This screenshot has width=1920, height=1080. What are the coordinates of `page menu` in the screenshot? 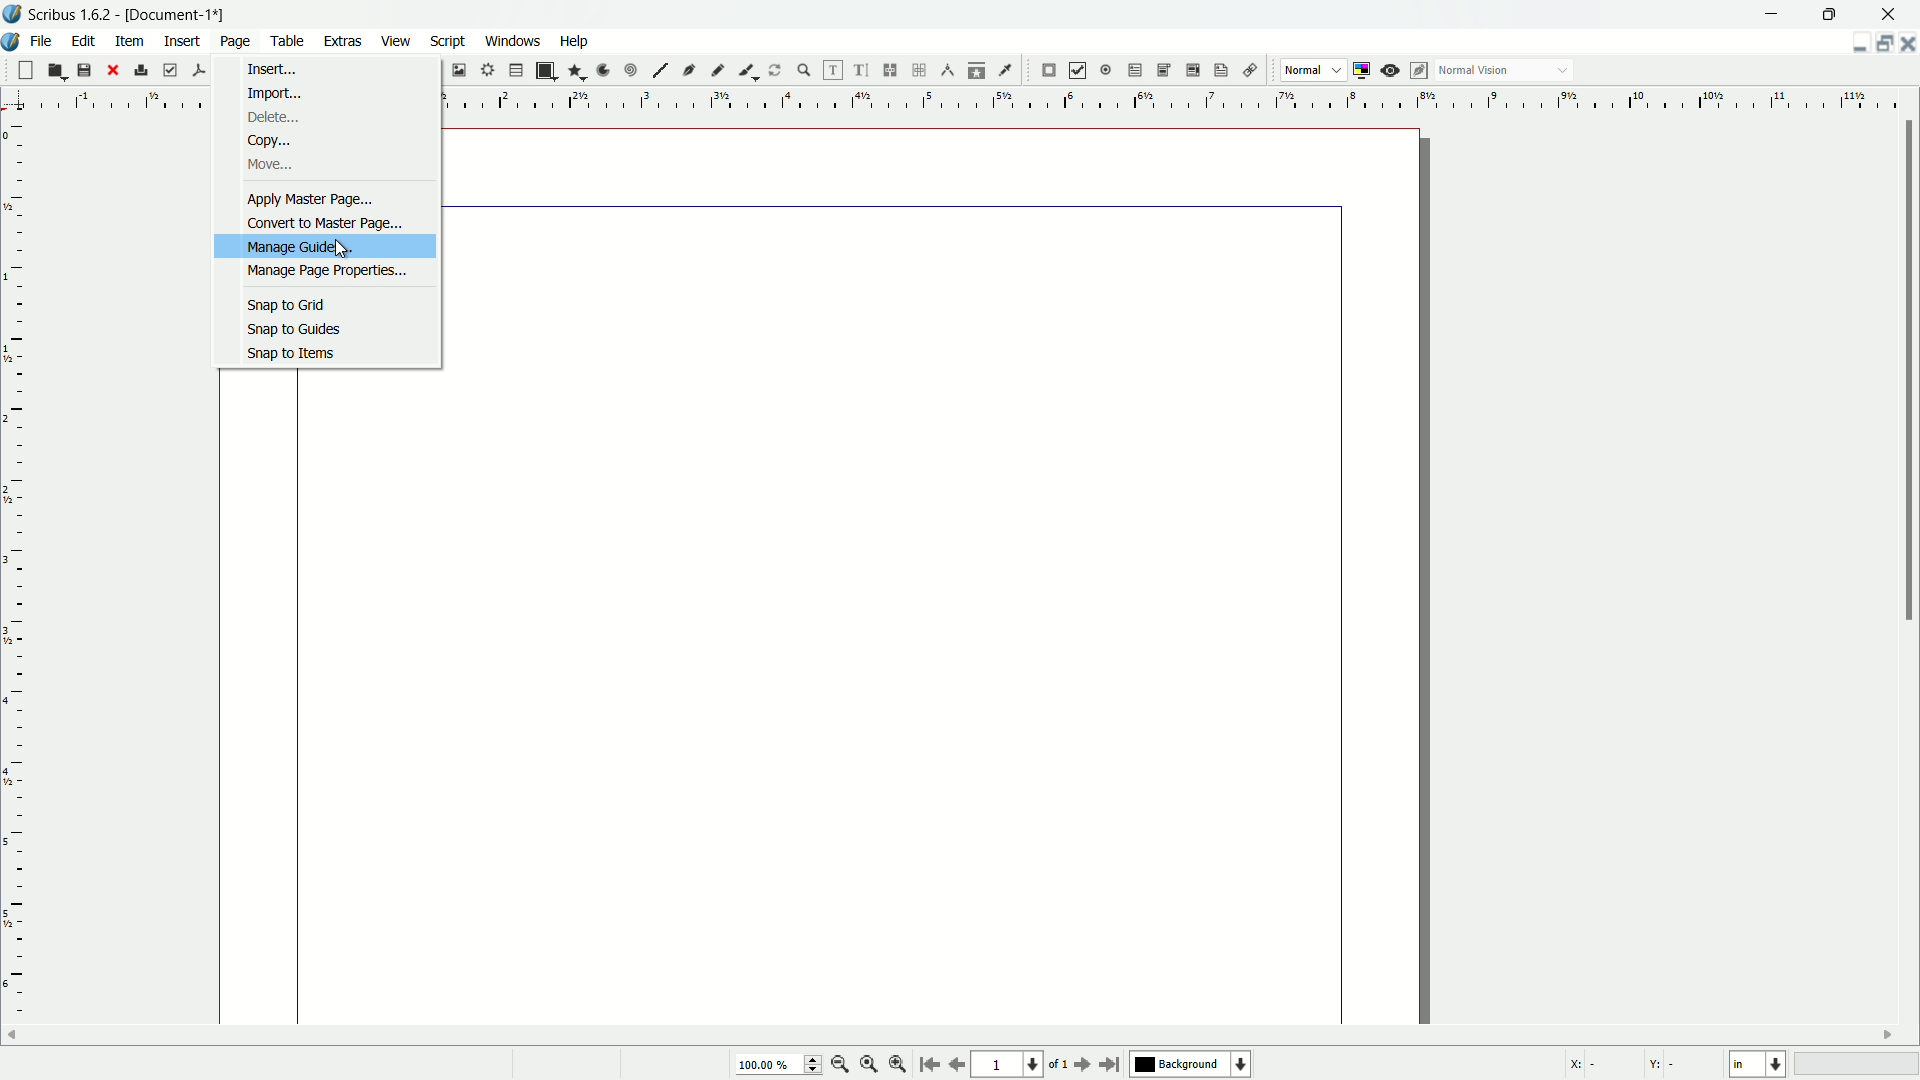 It's located at (235, 38).